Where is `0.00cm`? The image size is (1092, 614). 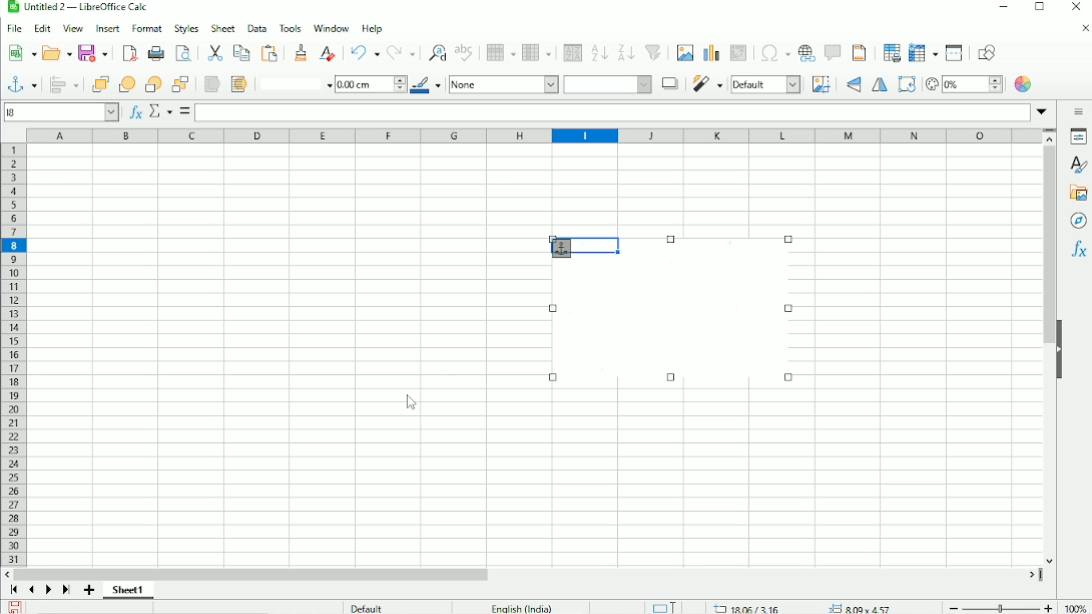 0.00cm is located at coordinates (370, 85).